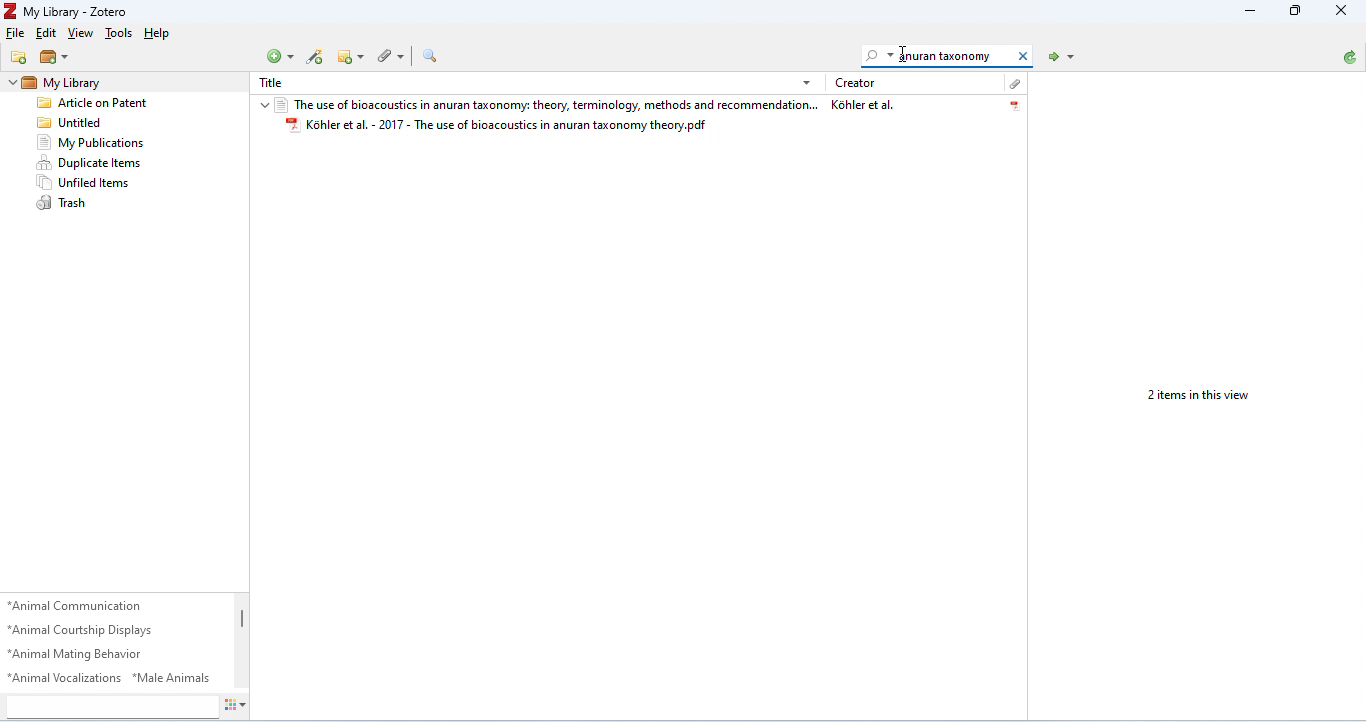 Image resolution: width=1366 pixels, height=722 pixels. What do you see at coordinates (1062, 57) in the screenshot?
I see `Locate` at bounding box center [1062, 57].